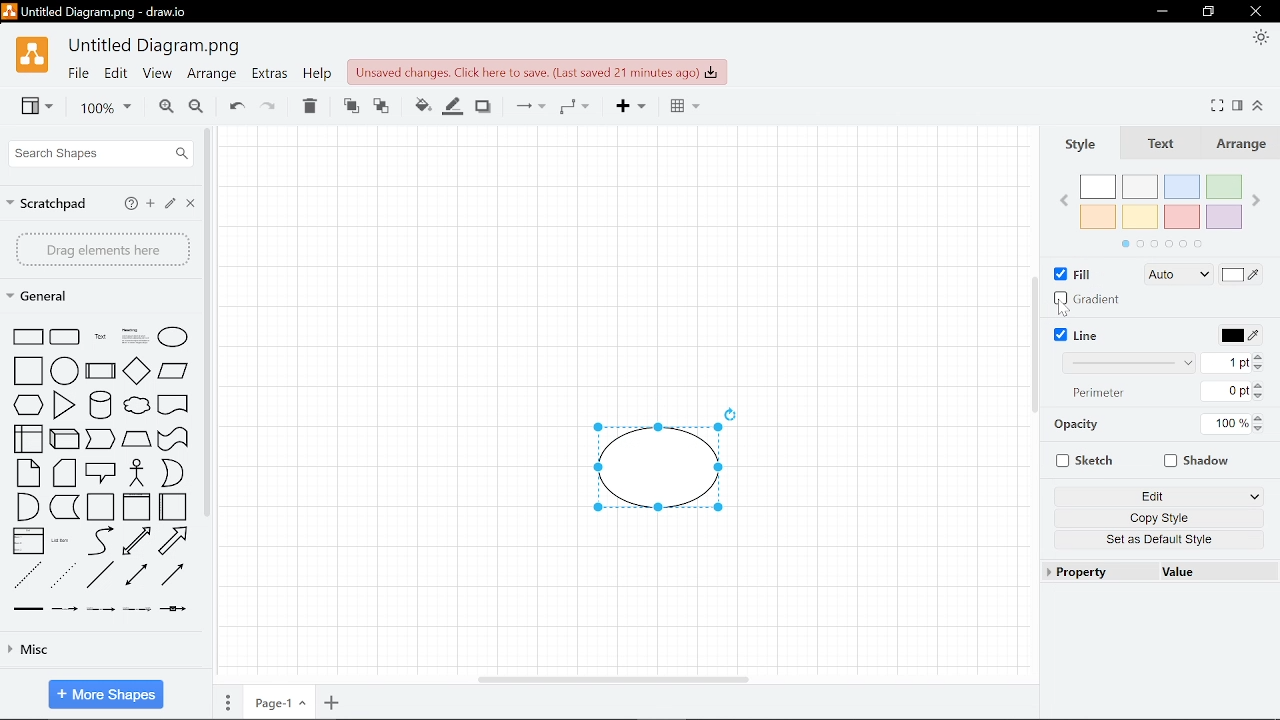 The height and width of the screenshot is (720, 1280). Describe the element at coordinates (616, 680) in the screenshot. I see `Horizontal scrollbar` at that location.